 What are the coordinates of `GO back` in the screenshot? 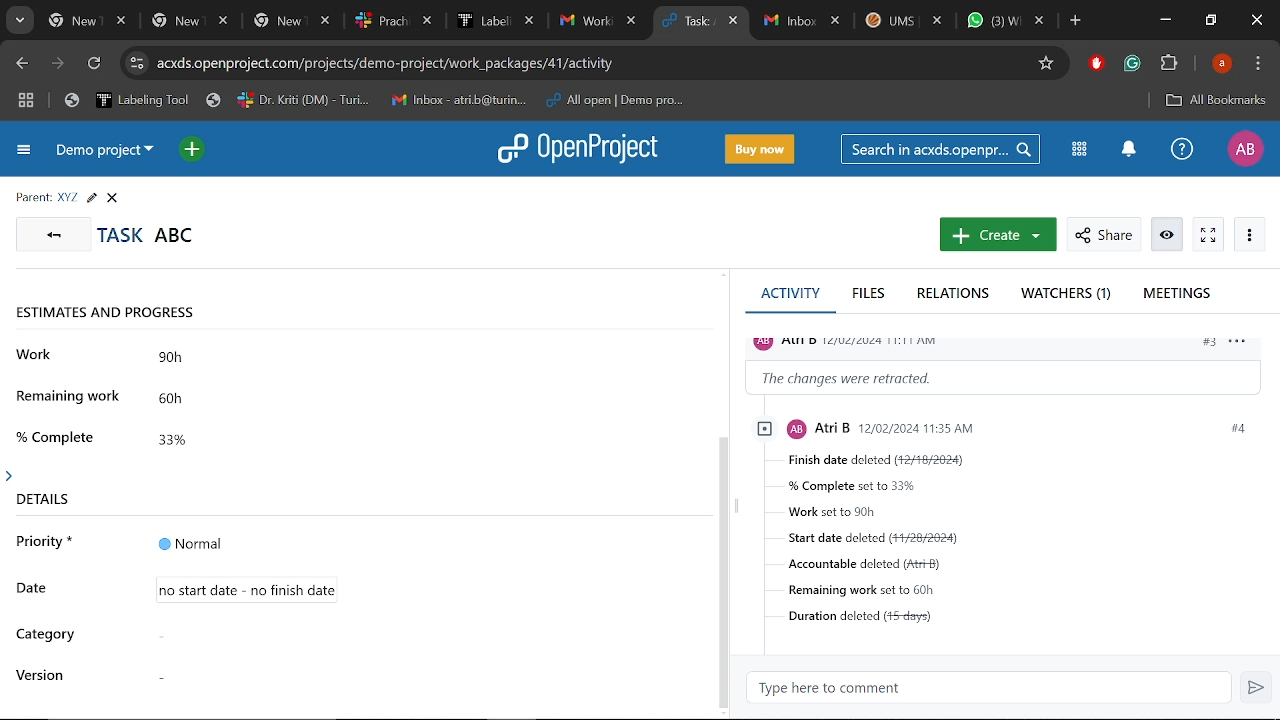 It's located at (50, 233).